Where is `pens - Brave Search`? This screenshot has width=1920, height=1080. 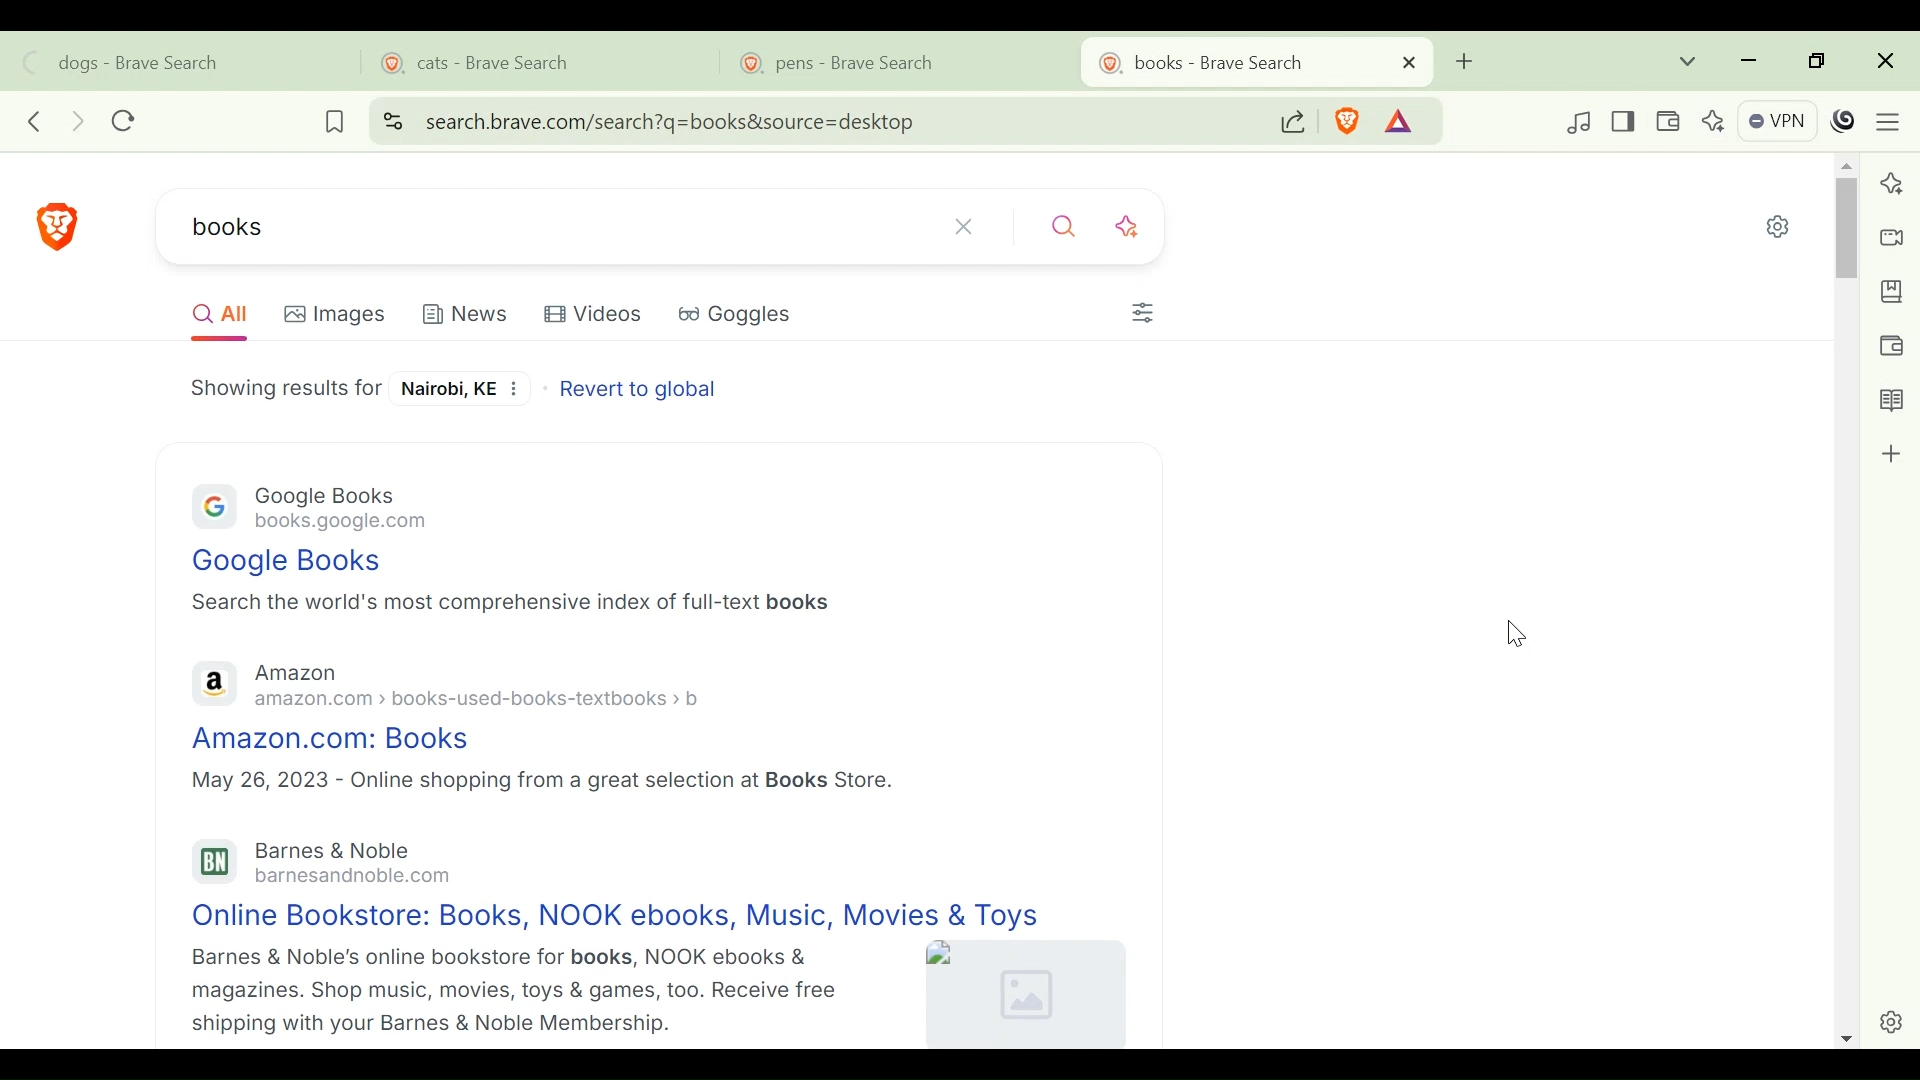
pens - Brave Search is located at coordinates (880, 66).